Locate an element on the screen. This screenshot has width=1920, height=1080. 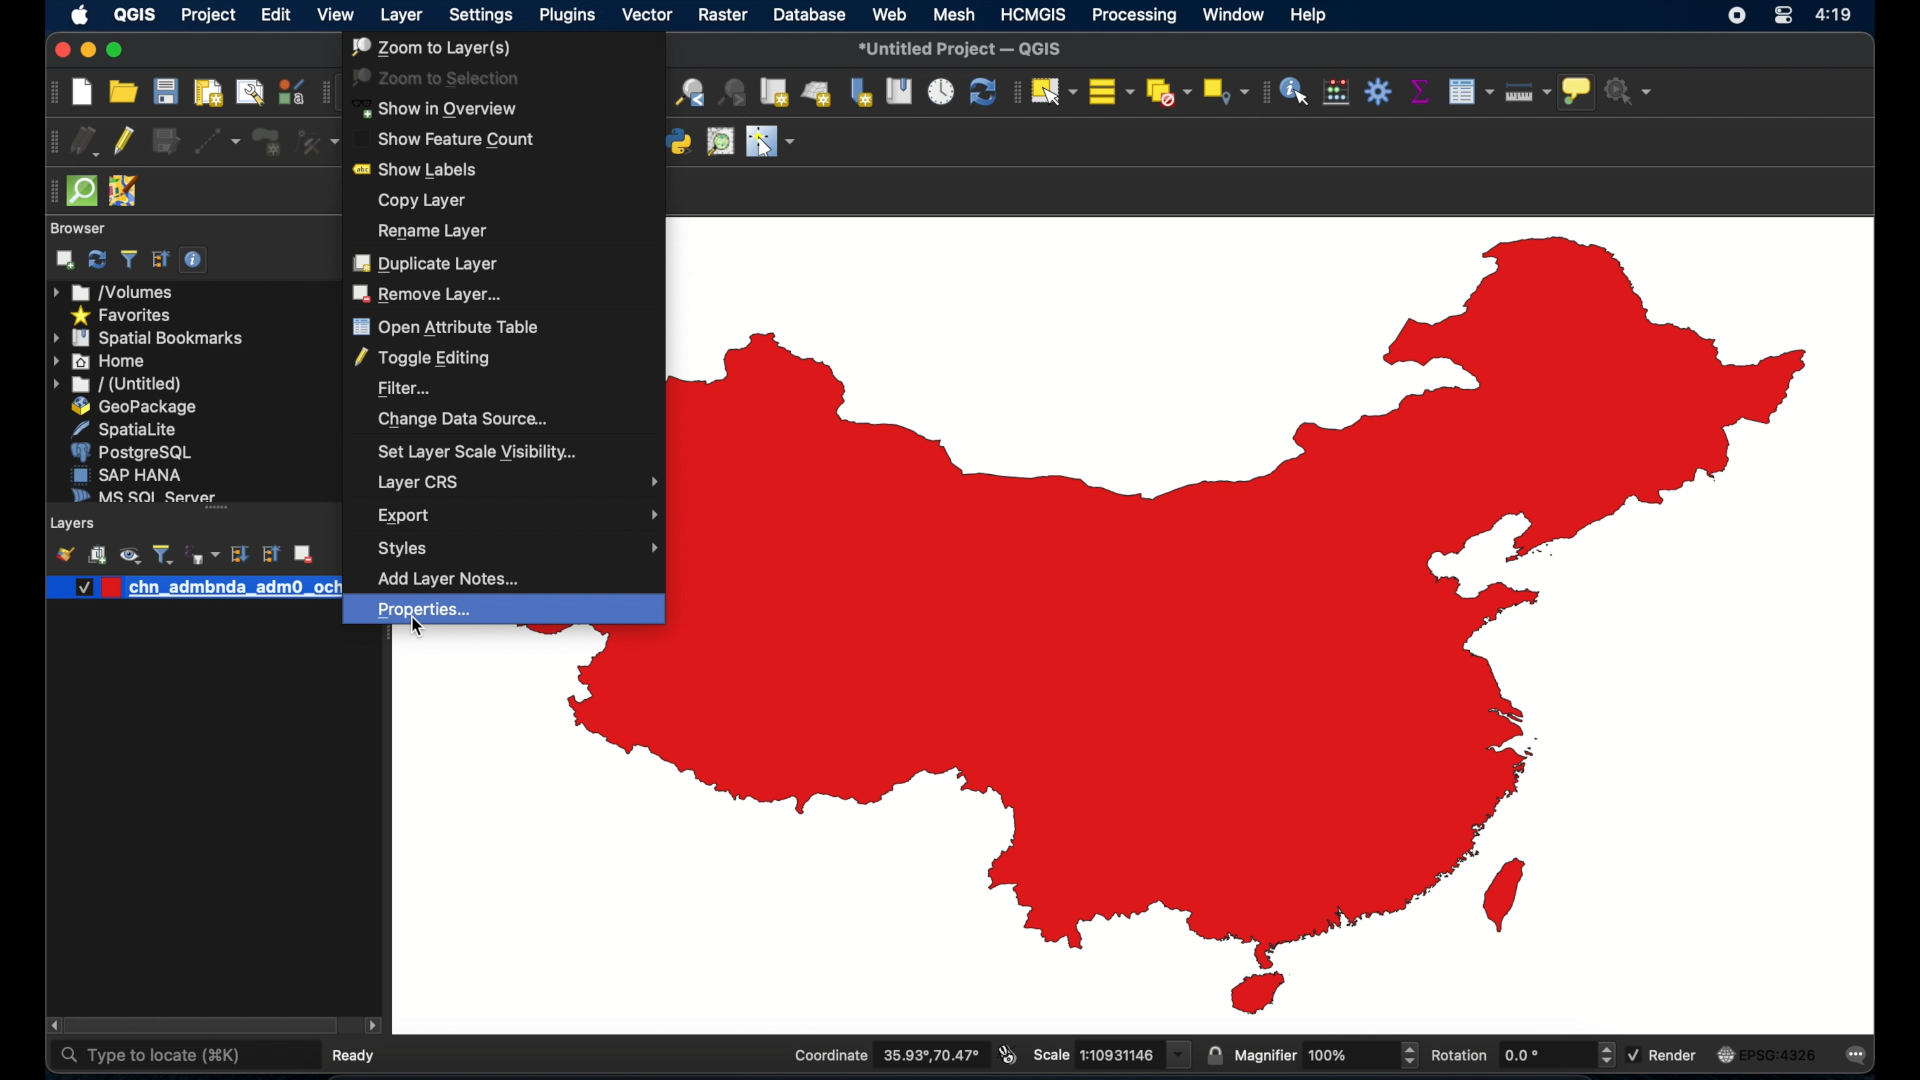
temporal controller panel is located at coordinates (938, 94).